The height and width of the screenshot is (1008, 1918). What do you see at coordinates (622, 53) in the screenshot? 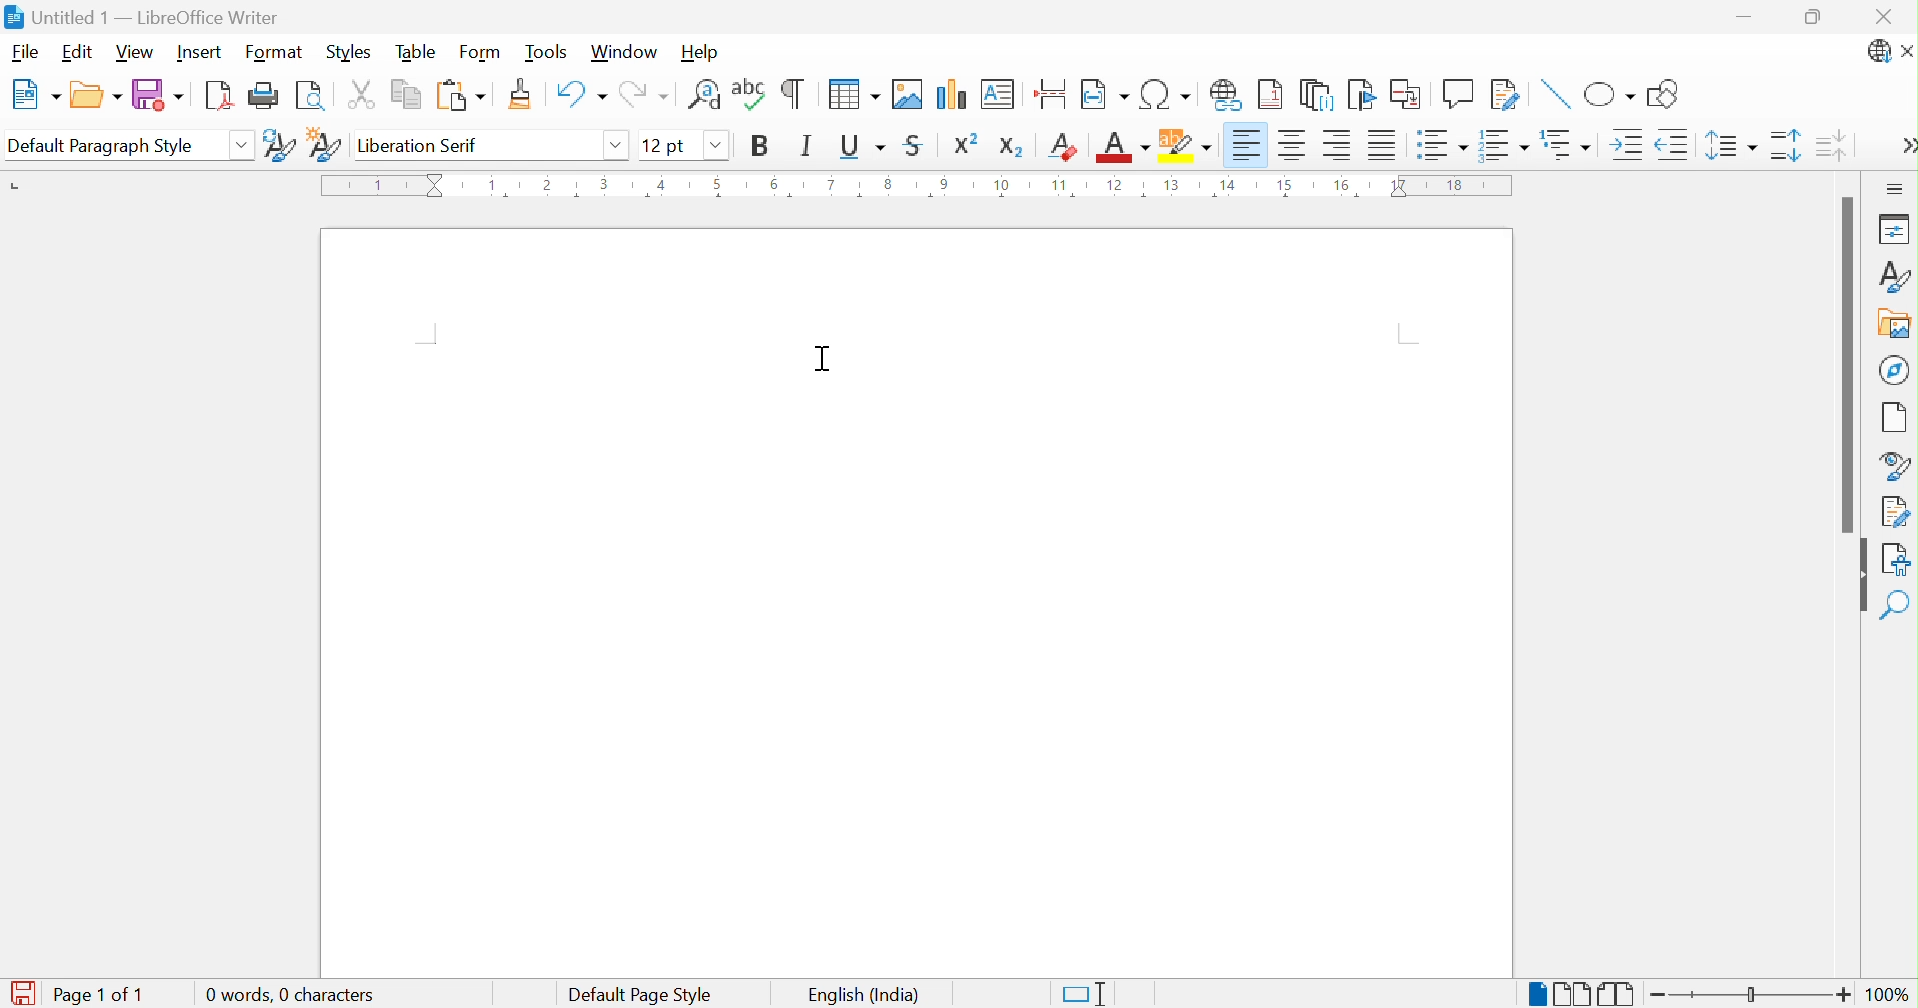
I see `Window` at bounding box center [622, 53].